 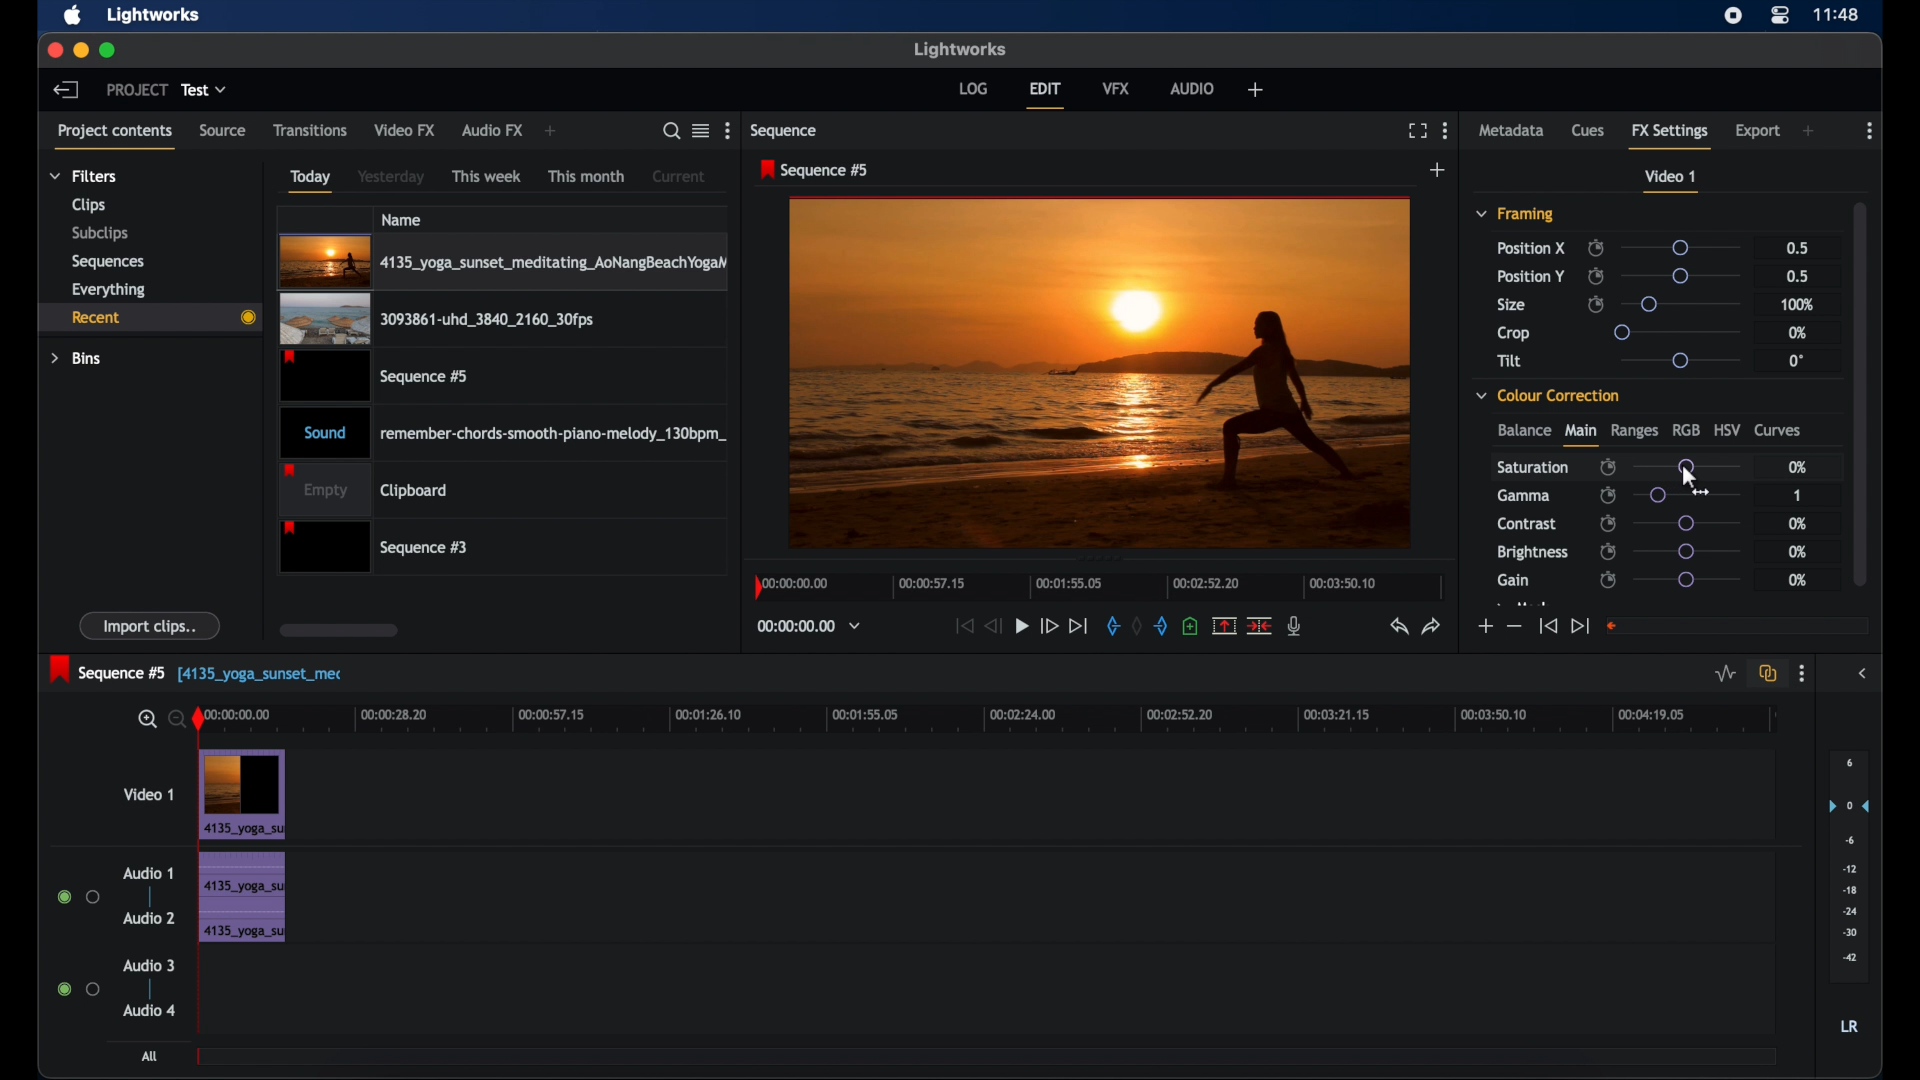 I want to click on add, so click(x=1438, y=170).